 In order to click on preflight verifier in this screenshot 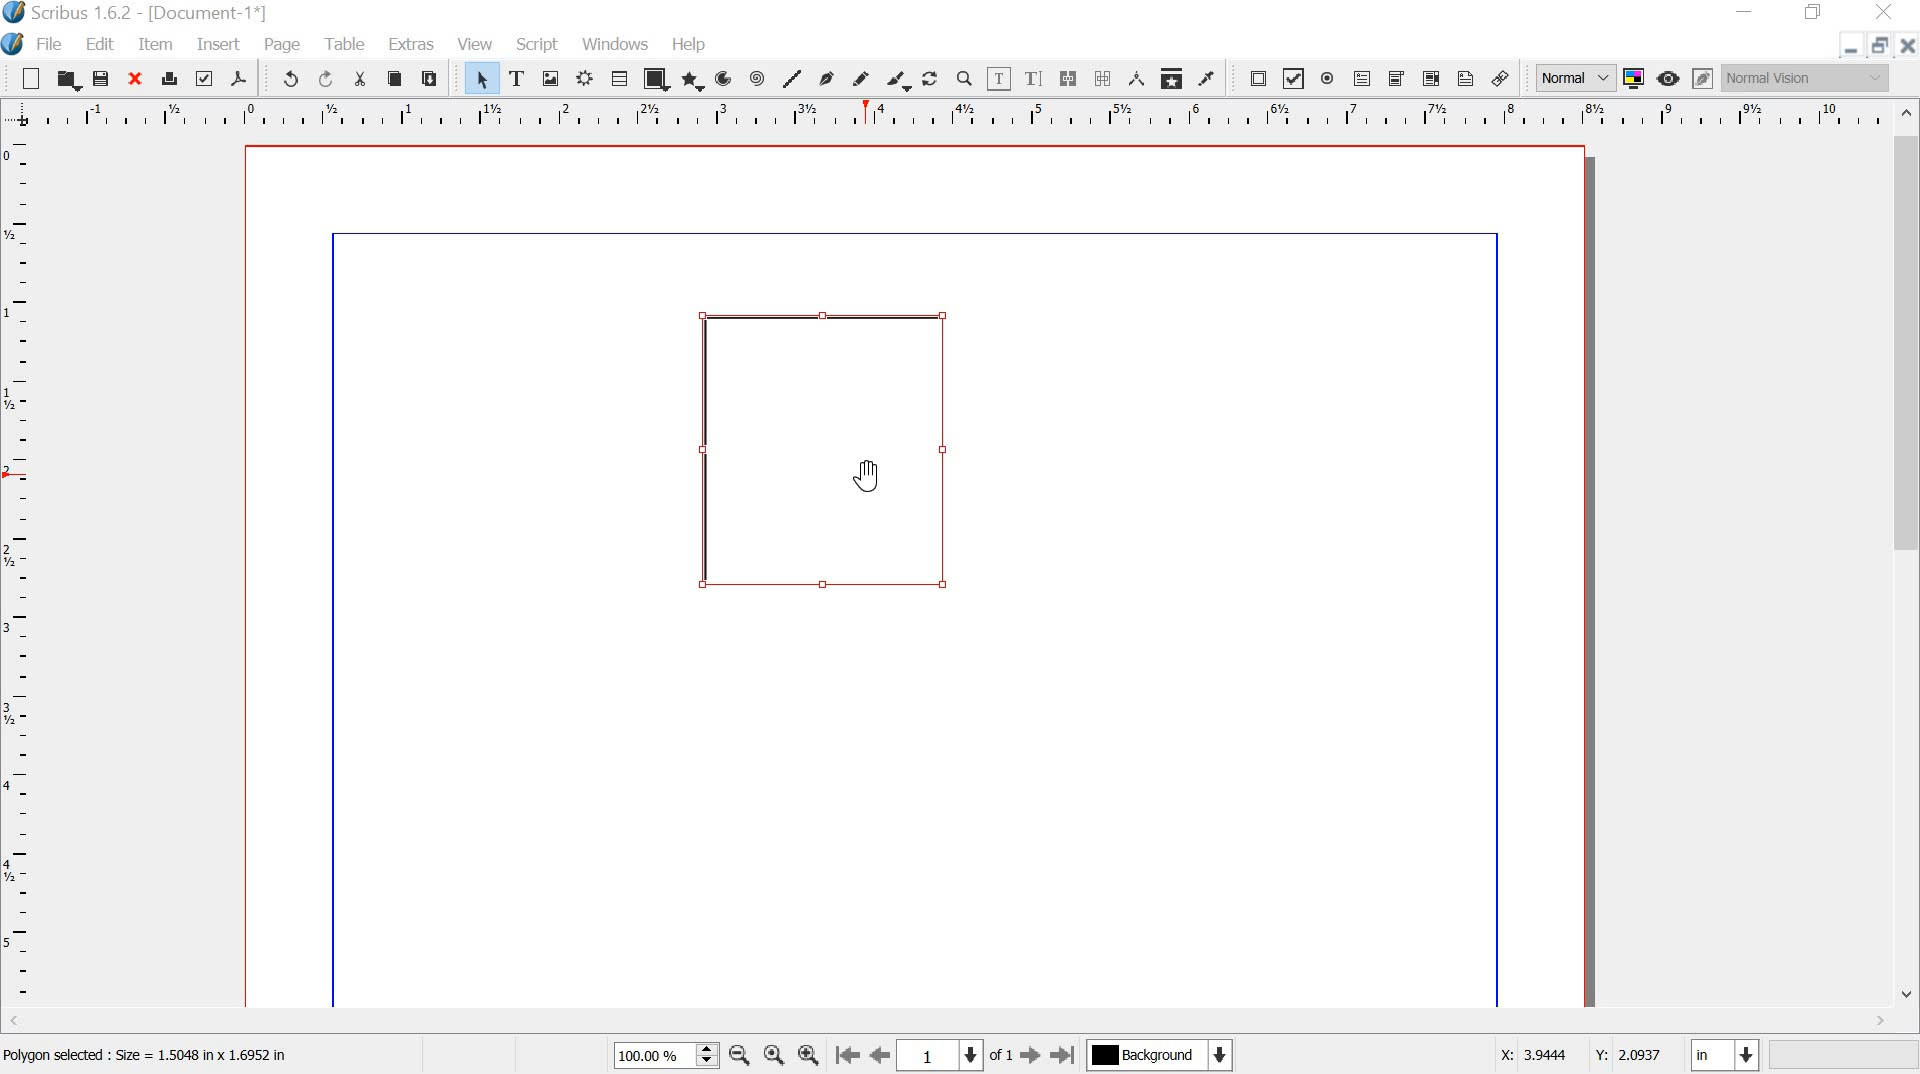, I will do `click(206, 80)`.